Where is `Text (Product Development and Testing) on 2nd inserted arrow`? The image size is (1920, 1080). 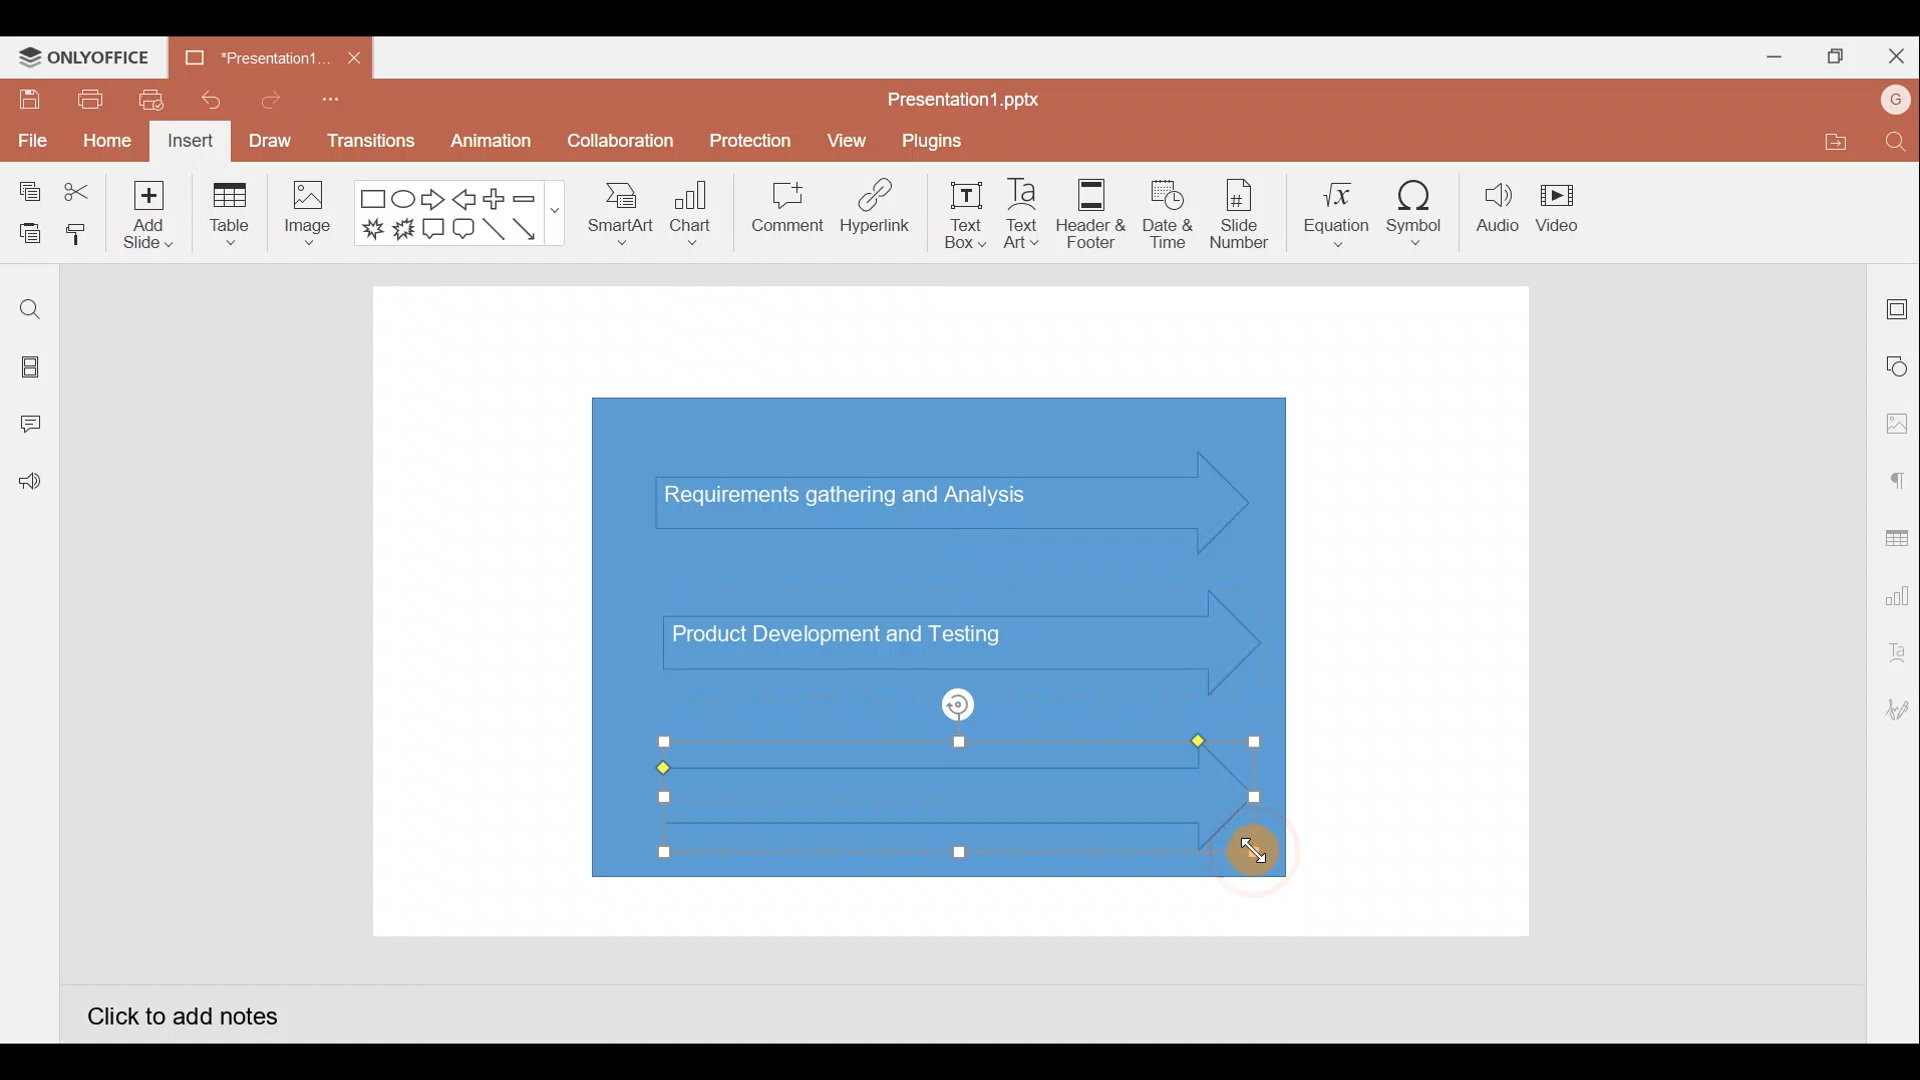
Text (Product Development and Testing) on 2nd inserted arrow is located at coordinates (858, 632).